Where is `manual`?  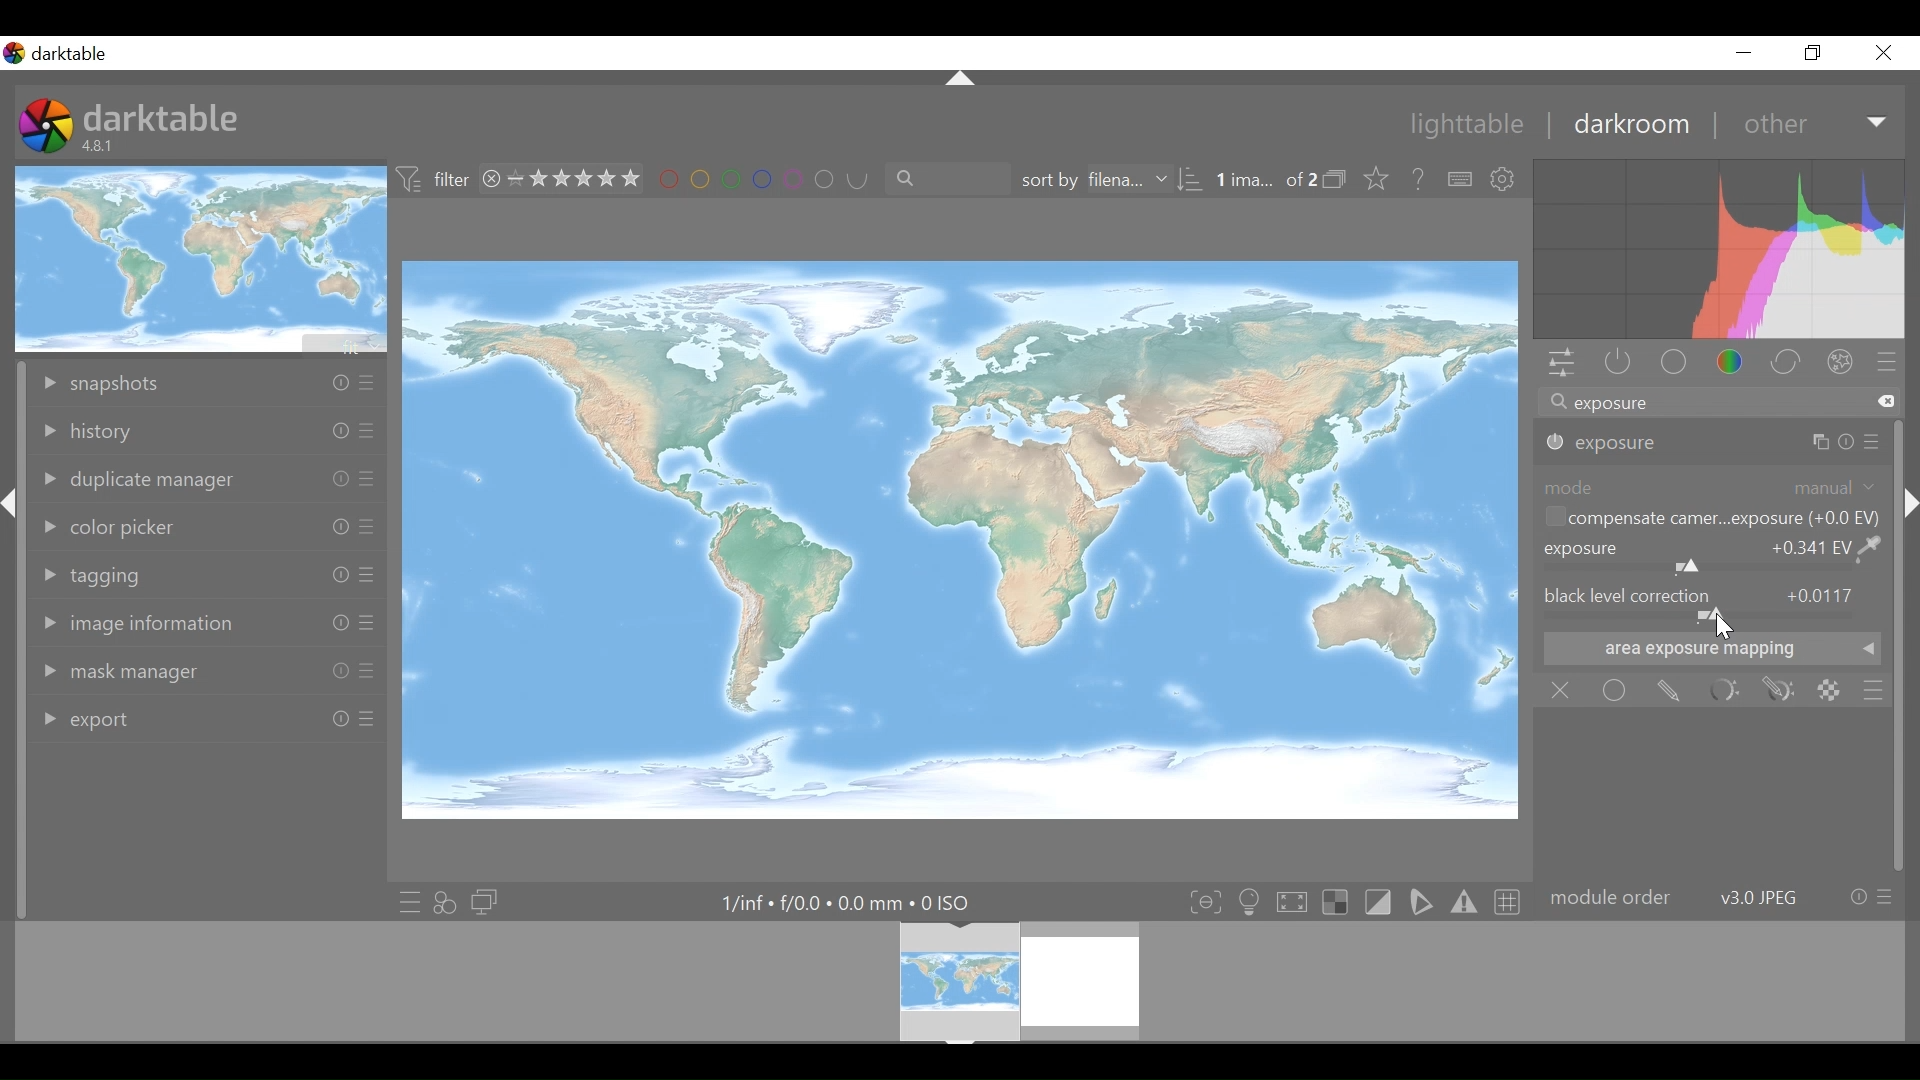 manual is located at coordinates (1832, 487).